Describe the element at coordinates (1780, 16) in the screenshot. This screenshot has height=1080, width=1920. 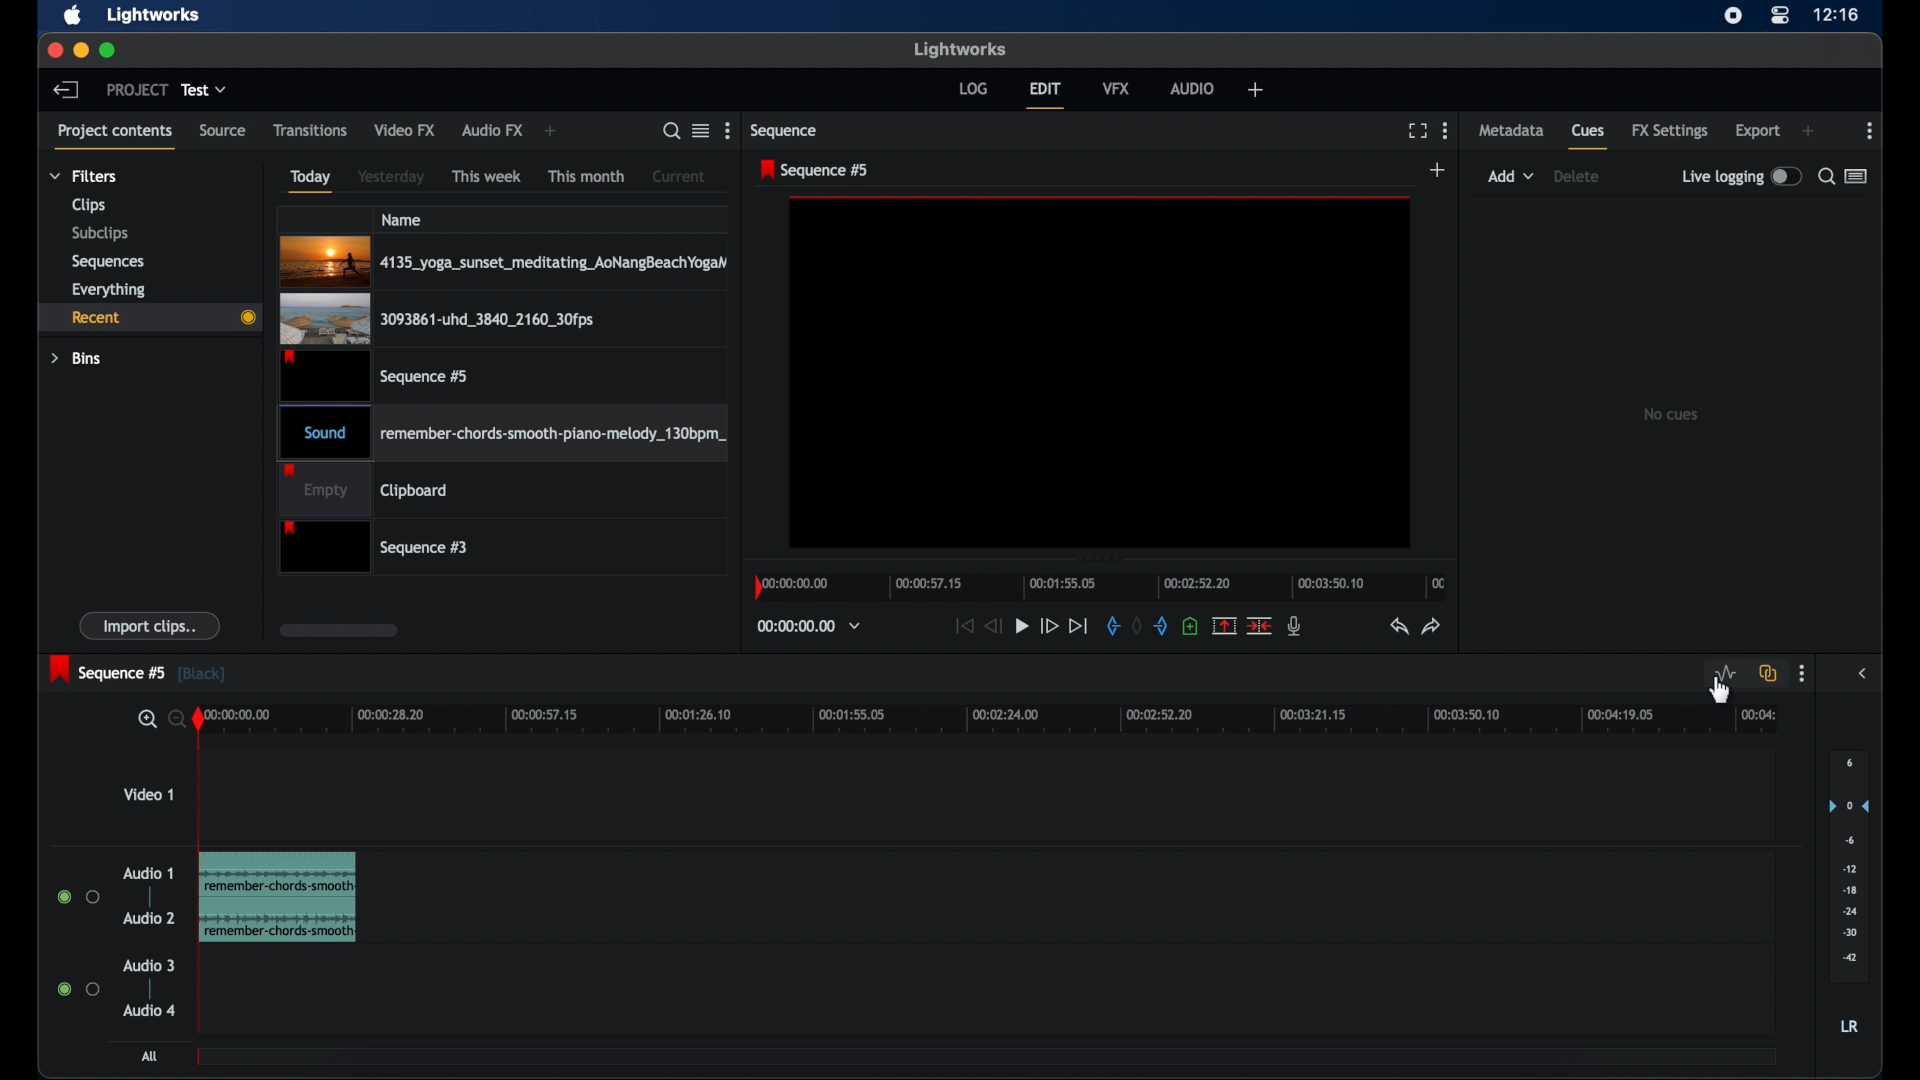
I see `control center` at that location.